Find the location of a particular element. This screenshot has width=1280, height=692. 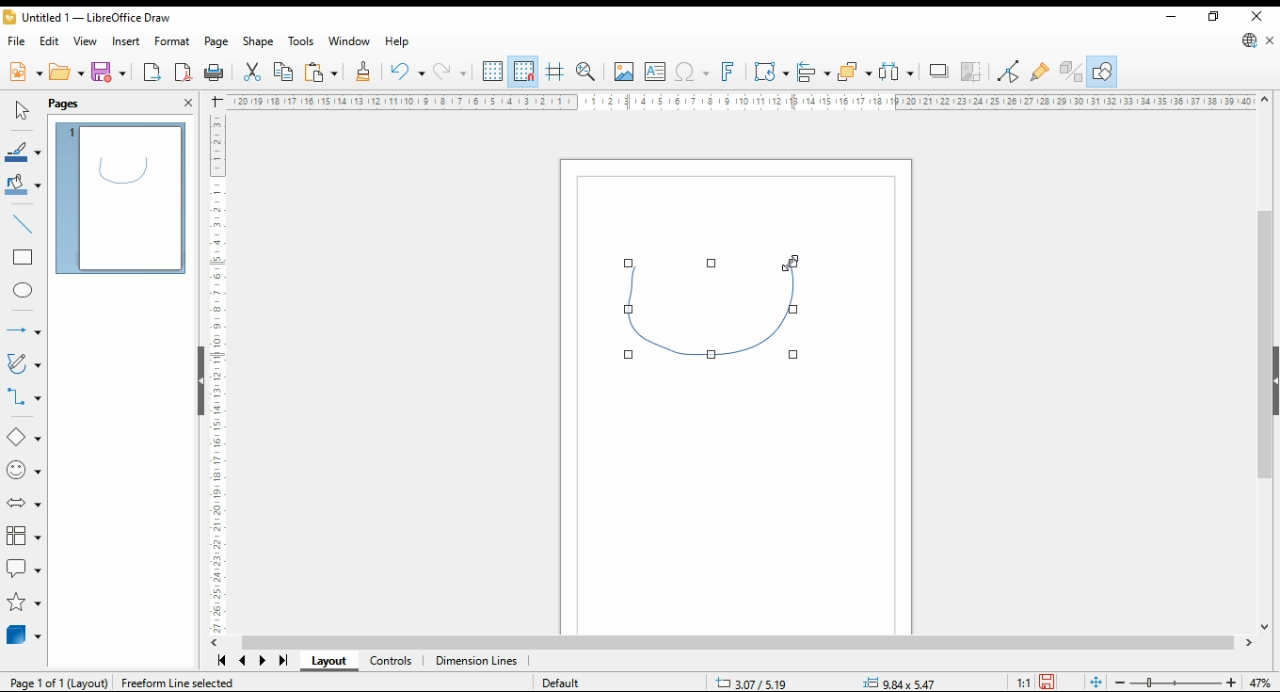

ellipse is located at coordinates (24, 292).